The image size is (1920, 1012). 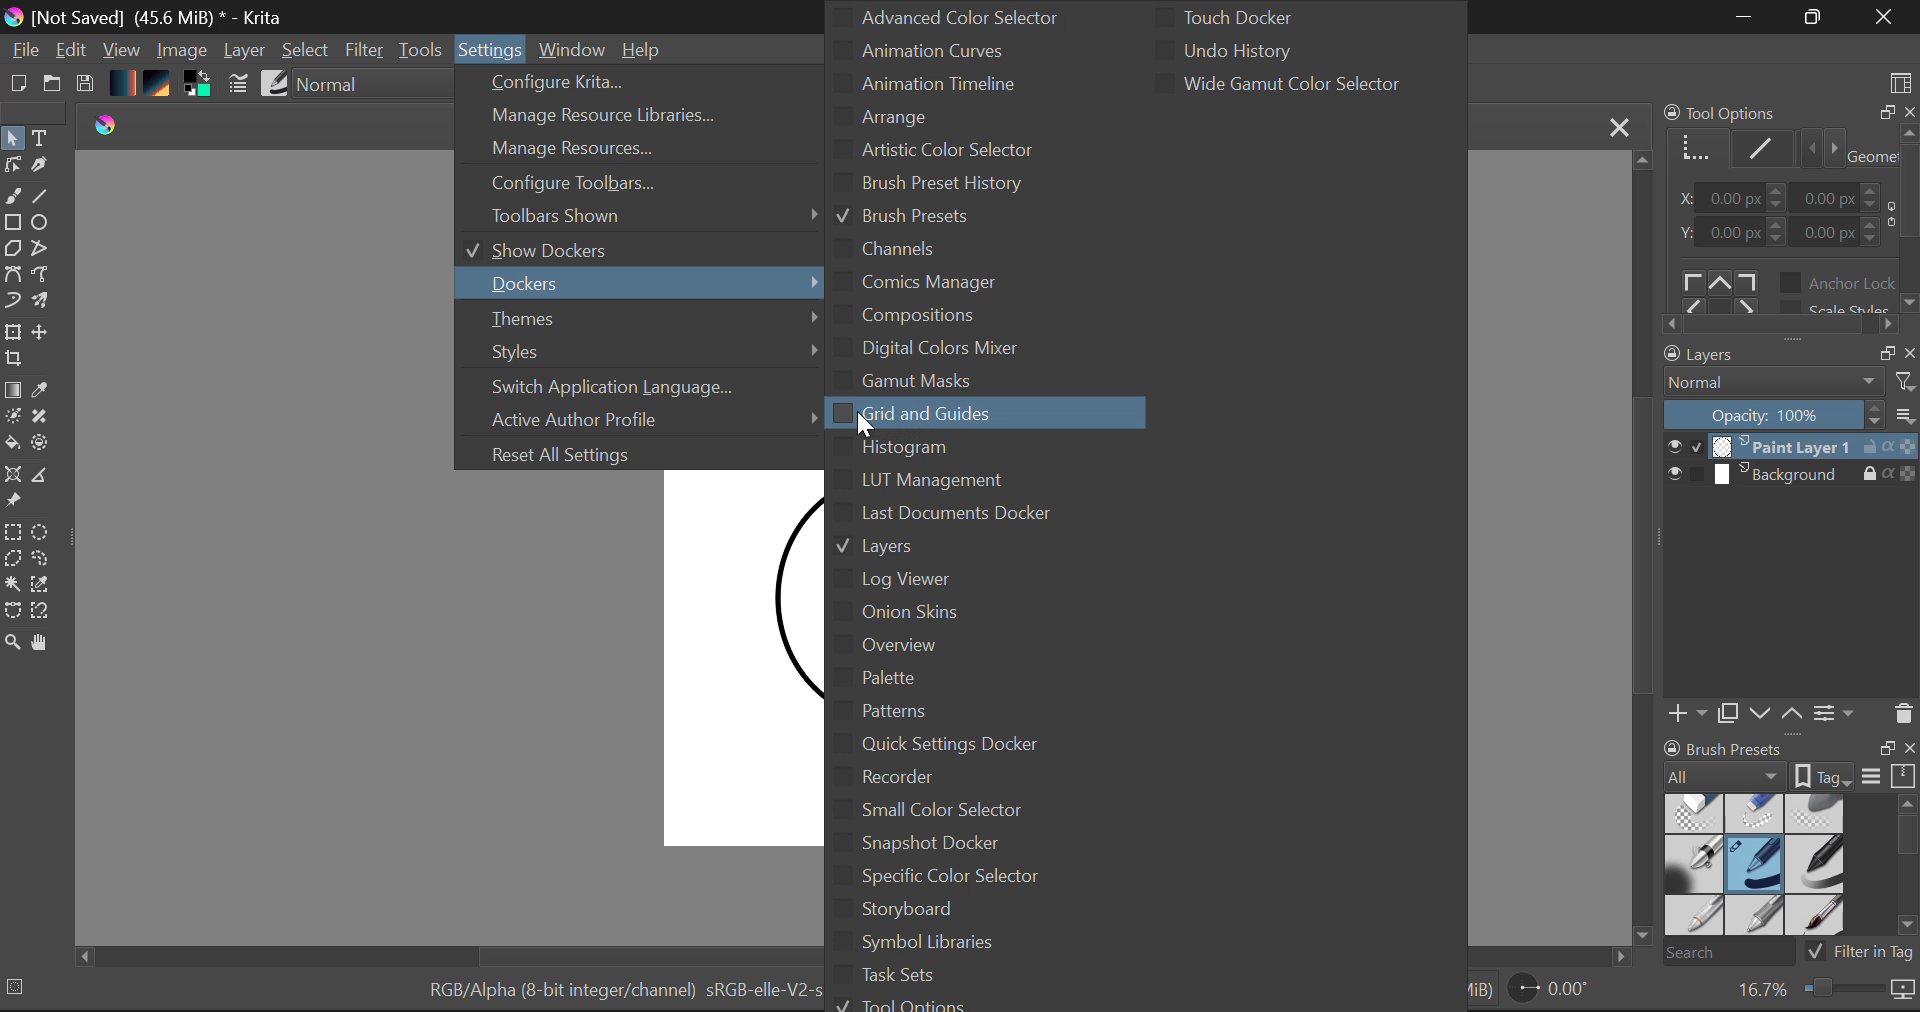 I want to click on Fill, so click(x=12, y=444).